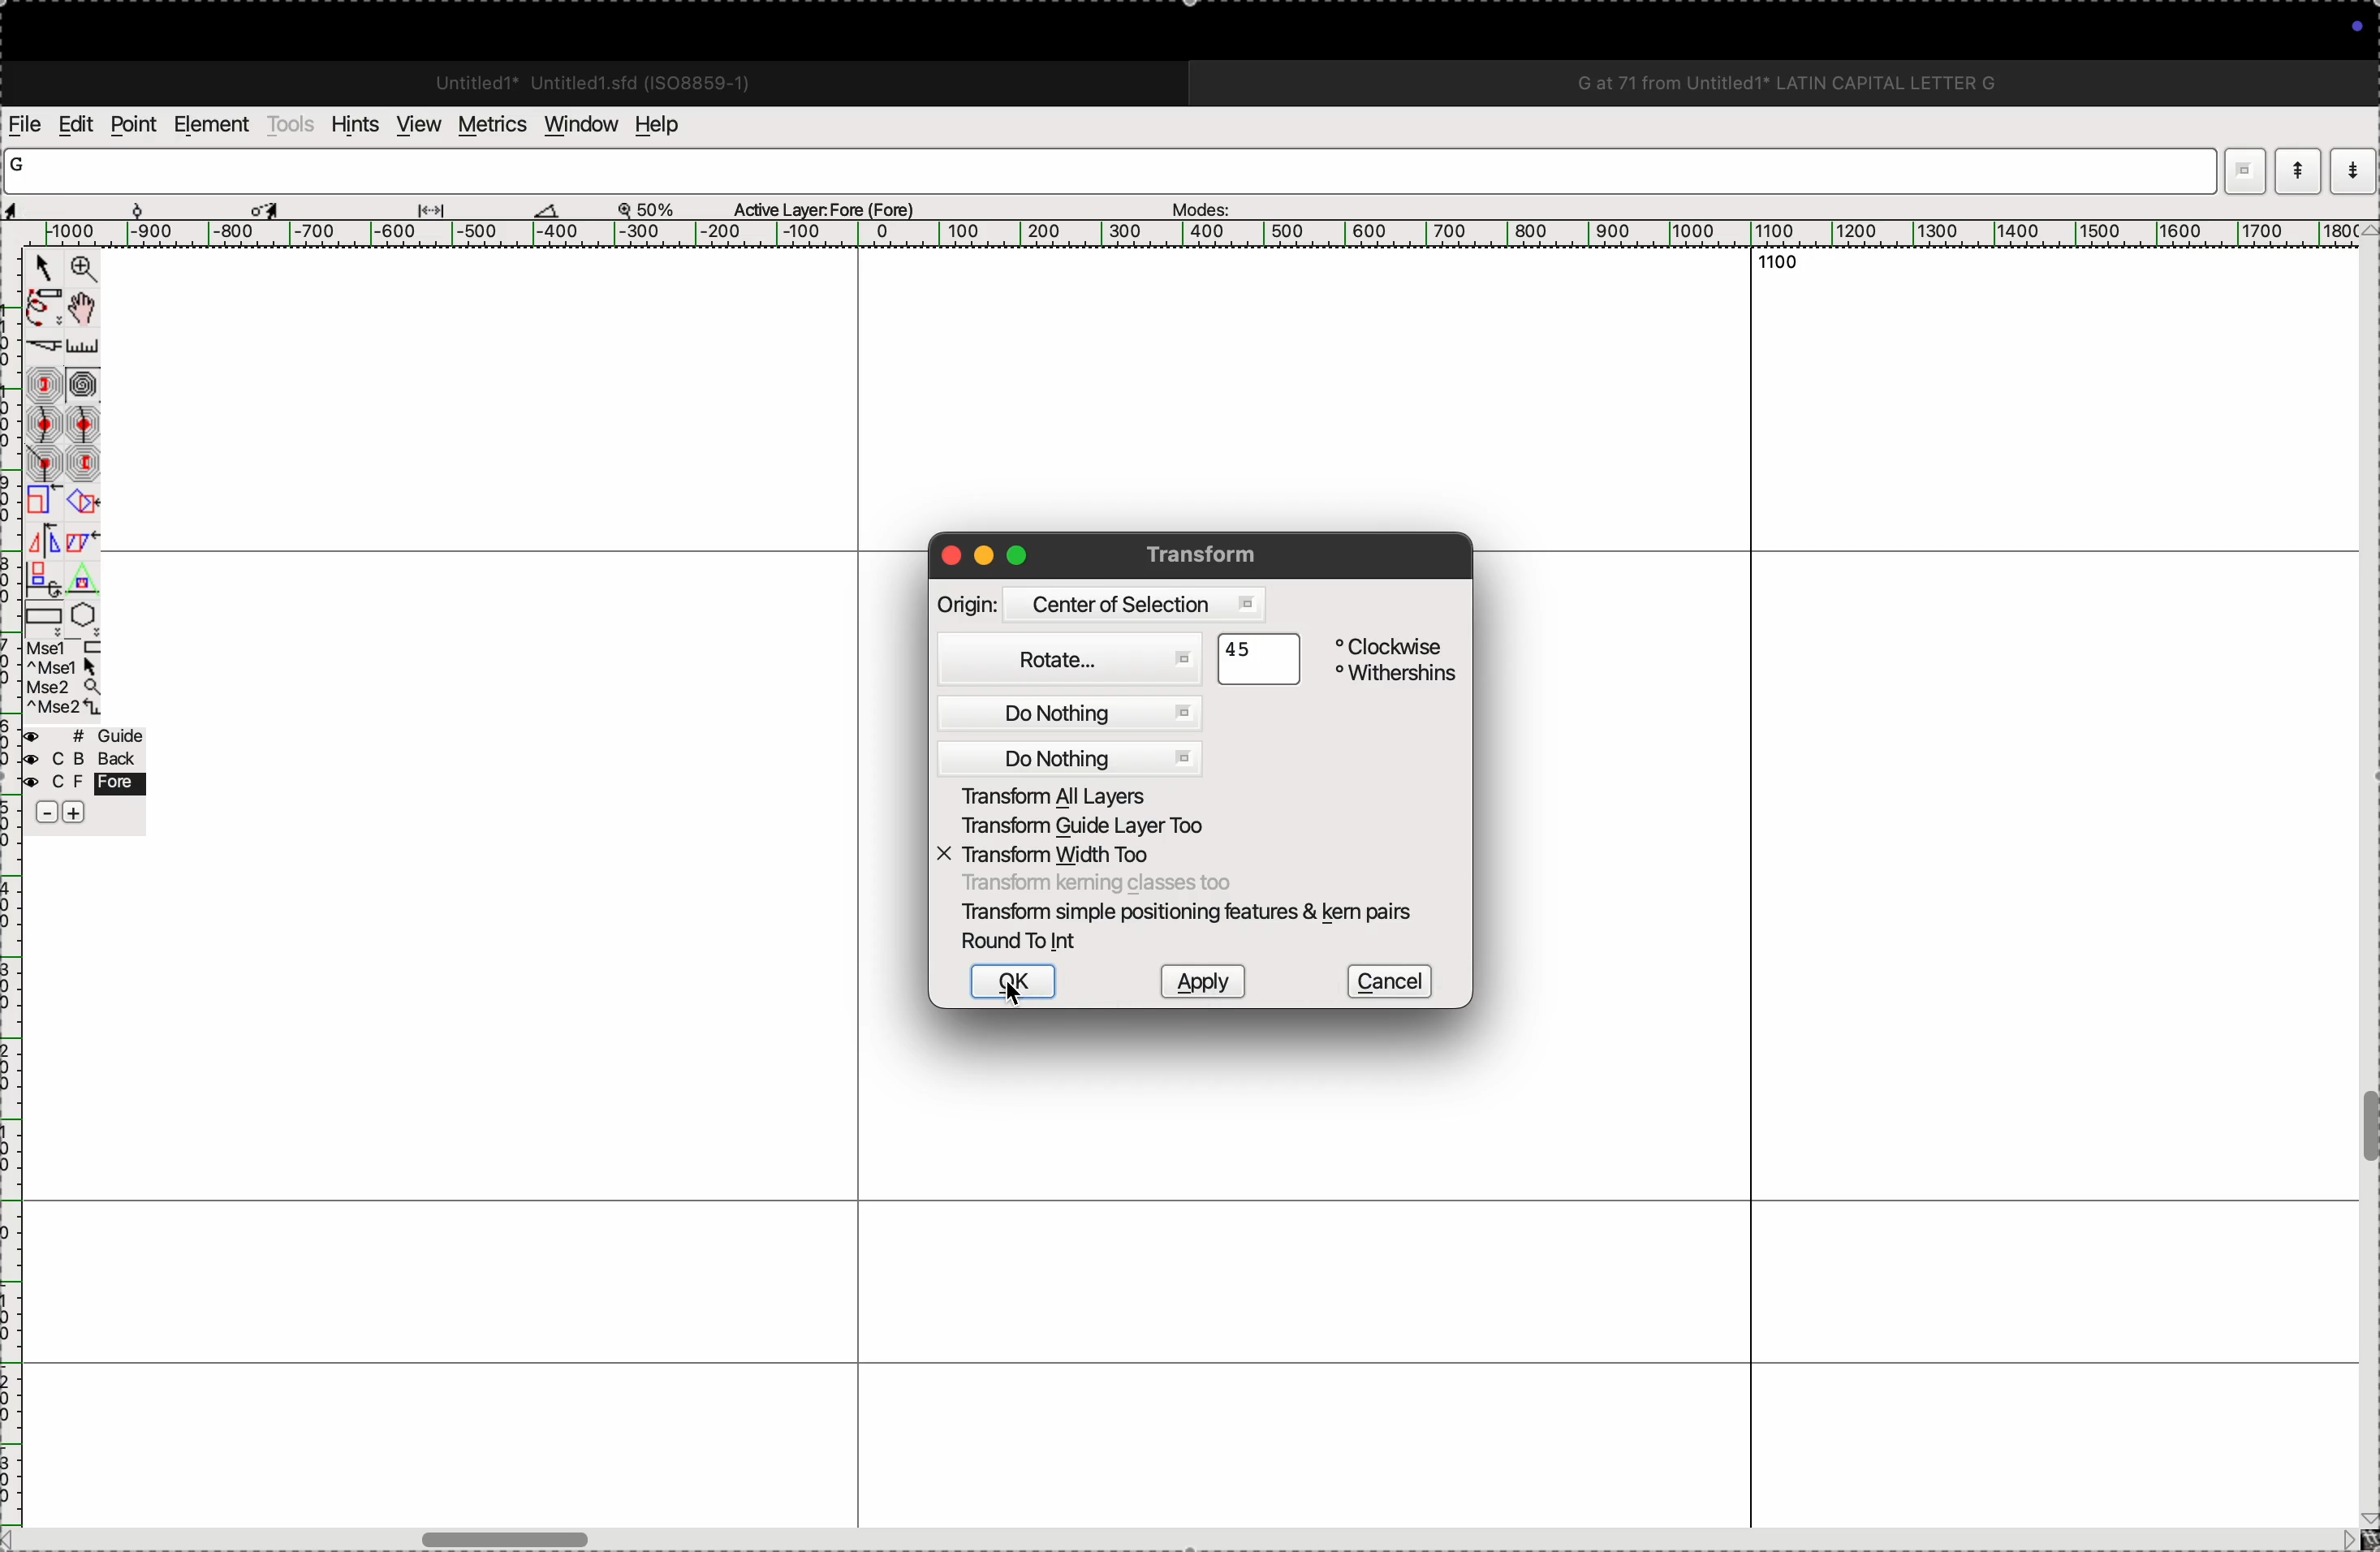 Image resolution: width=2380 pixels, height=1552 pixels. Describe the element at coordinates (14, 1195) in the screenshot. I see `ruler` at that location.